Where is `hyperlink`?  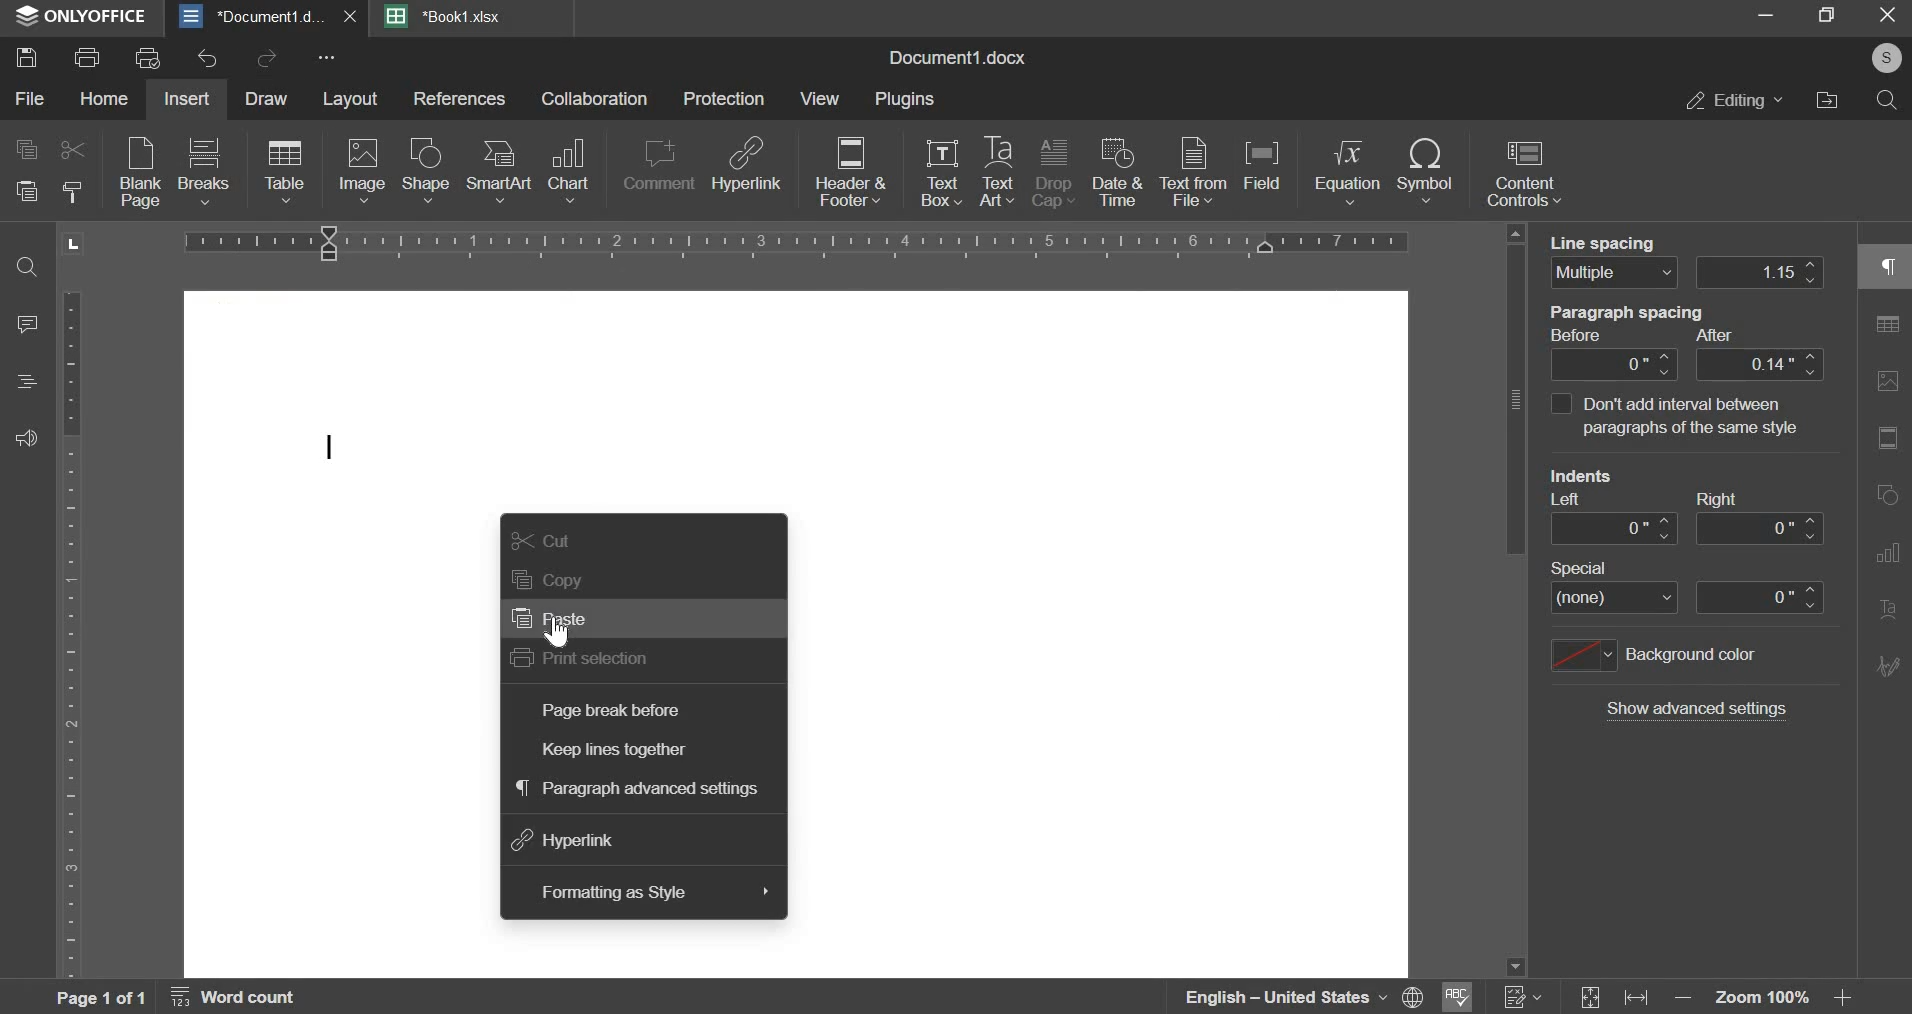
hyperlink is located at coordinates (748, 170).